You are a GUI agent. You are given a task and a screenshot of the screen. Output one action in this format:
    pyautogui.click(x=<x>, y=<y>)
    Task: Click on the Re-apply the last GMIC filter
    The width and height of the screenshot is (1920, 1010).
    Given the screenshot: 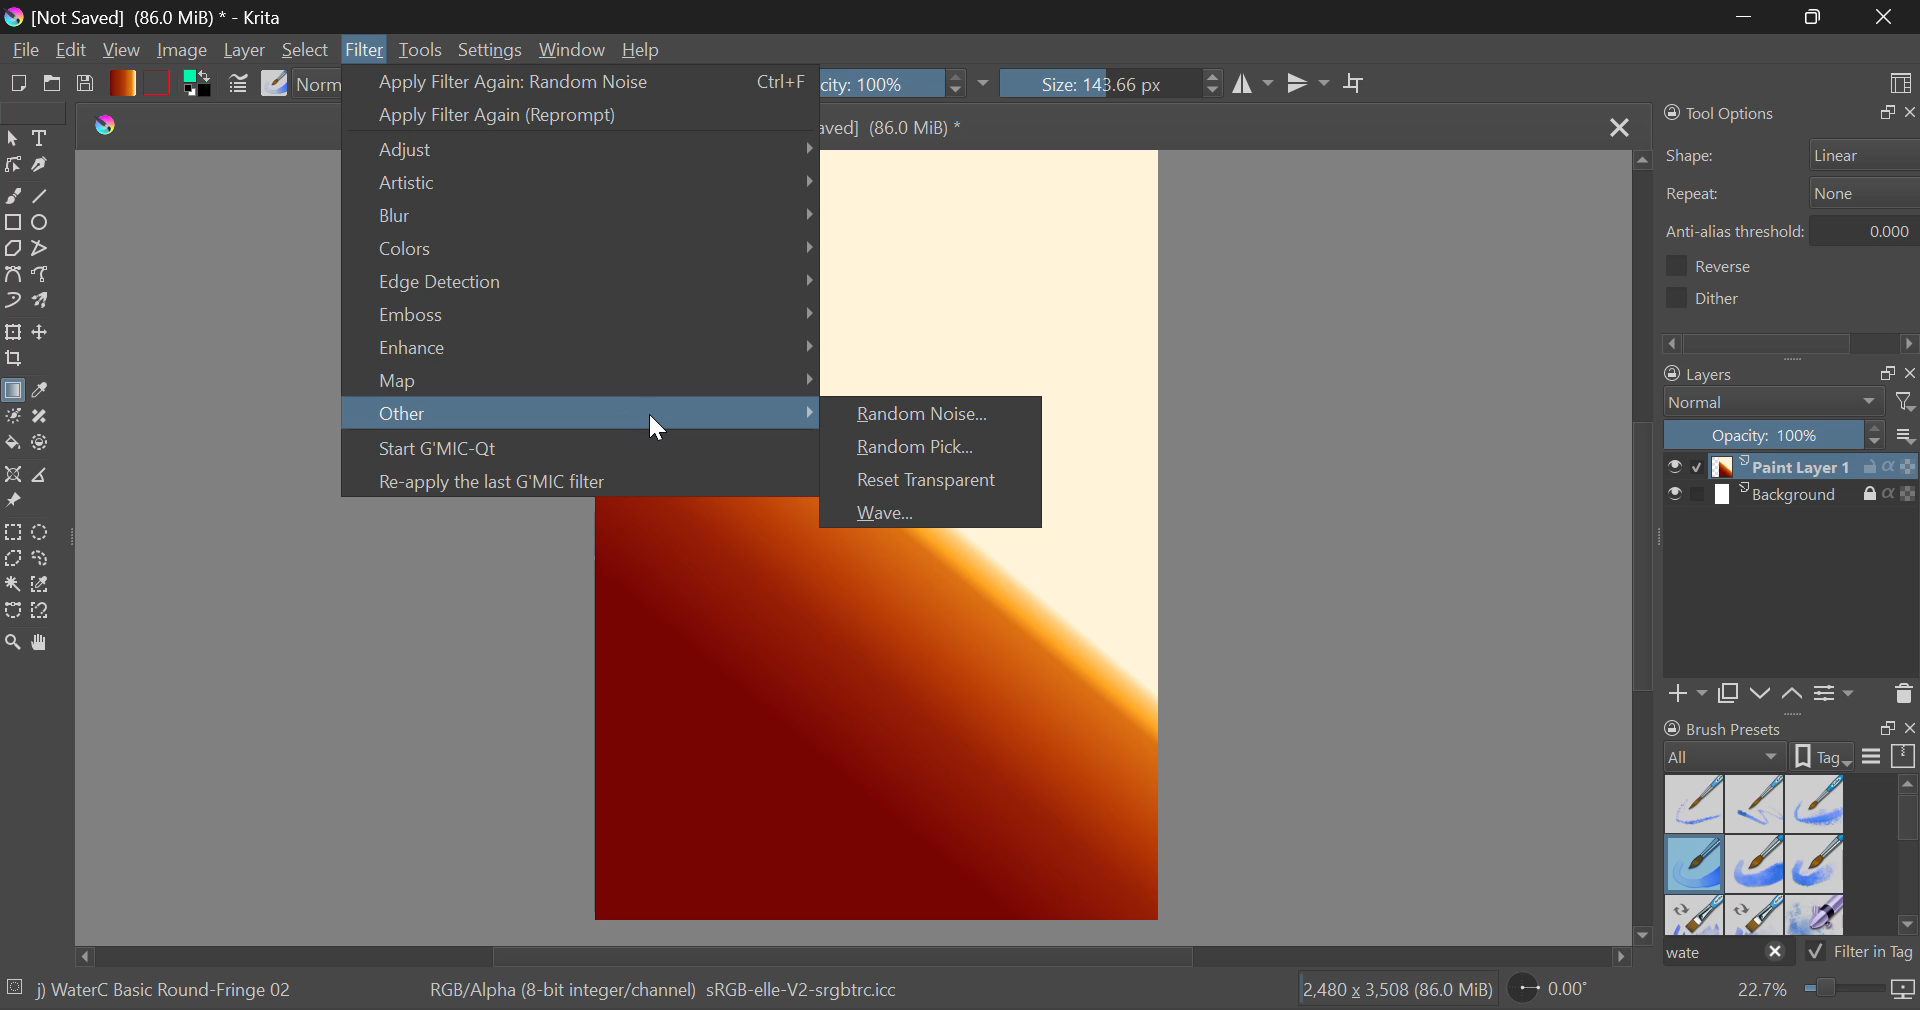 What is the action you would take?
    pyautogui.click(x=583, y=483)
    